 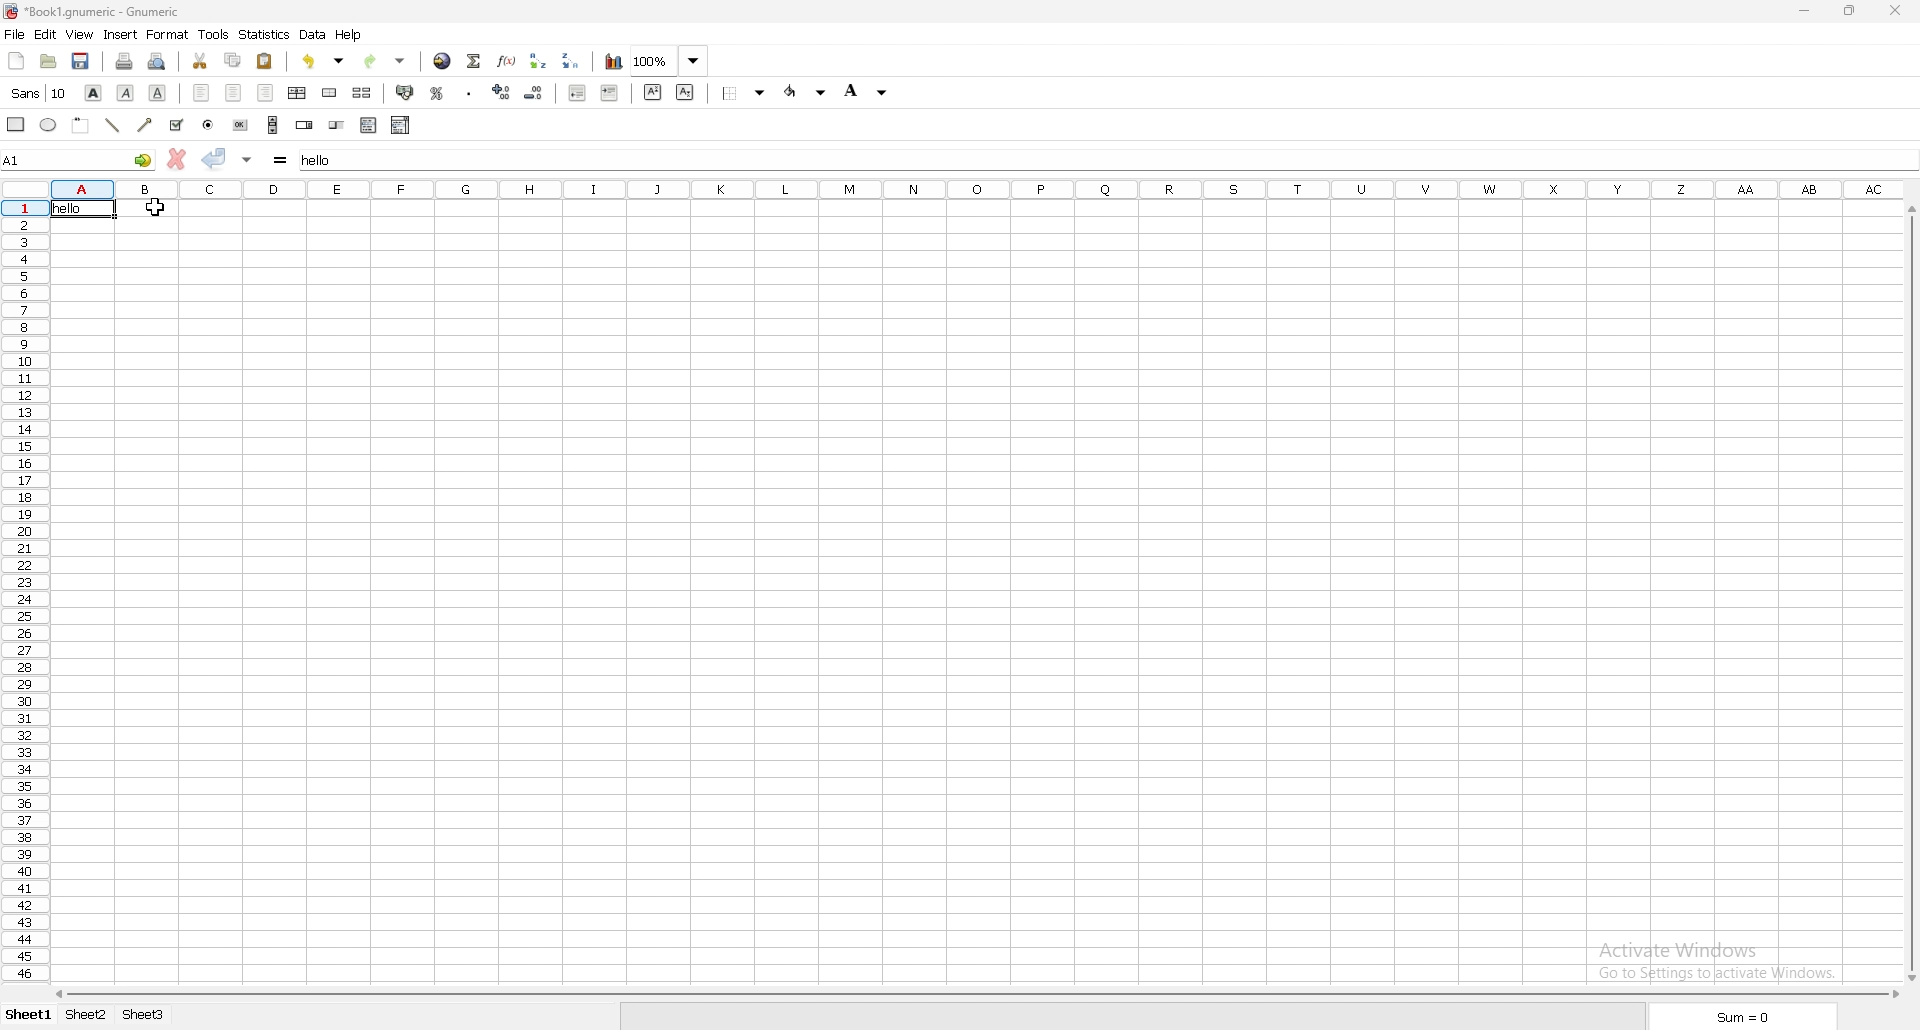 I want to click on sum, so click(x=1745, y=1017).